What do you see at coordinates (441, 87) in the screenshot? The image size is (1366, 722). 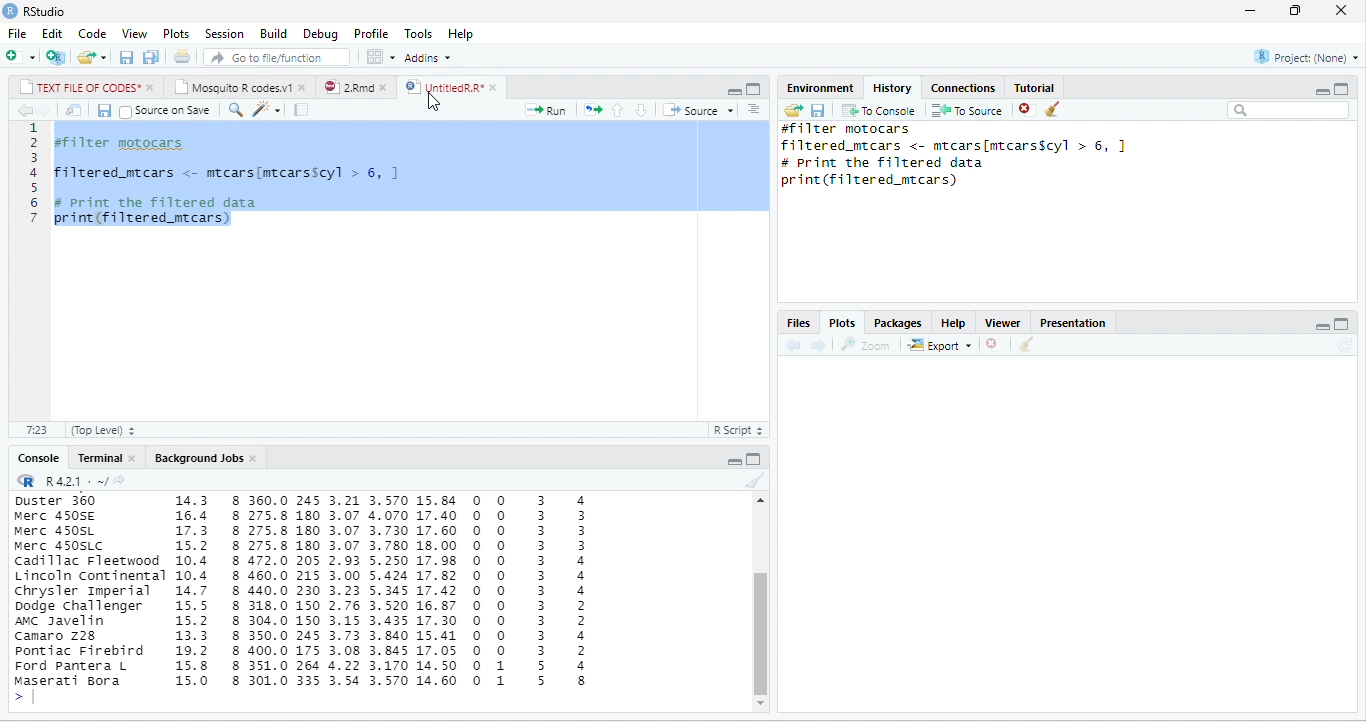 I see `UntitledR.R` at bounding box center [441, 87].